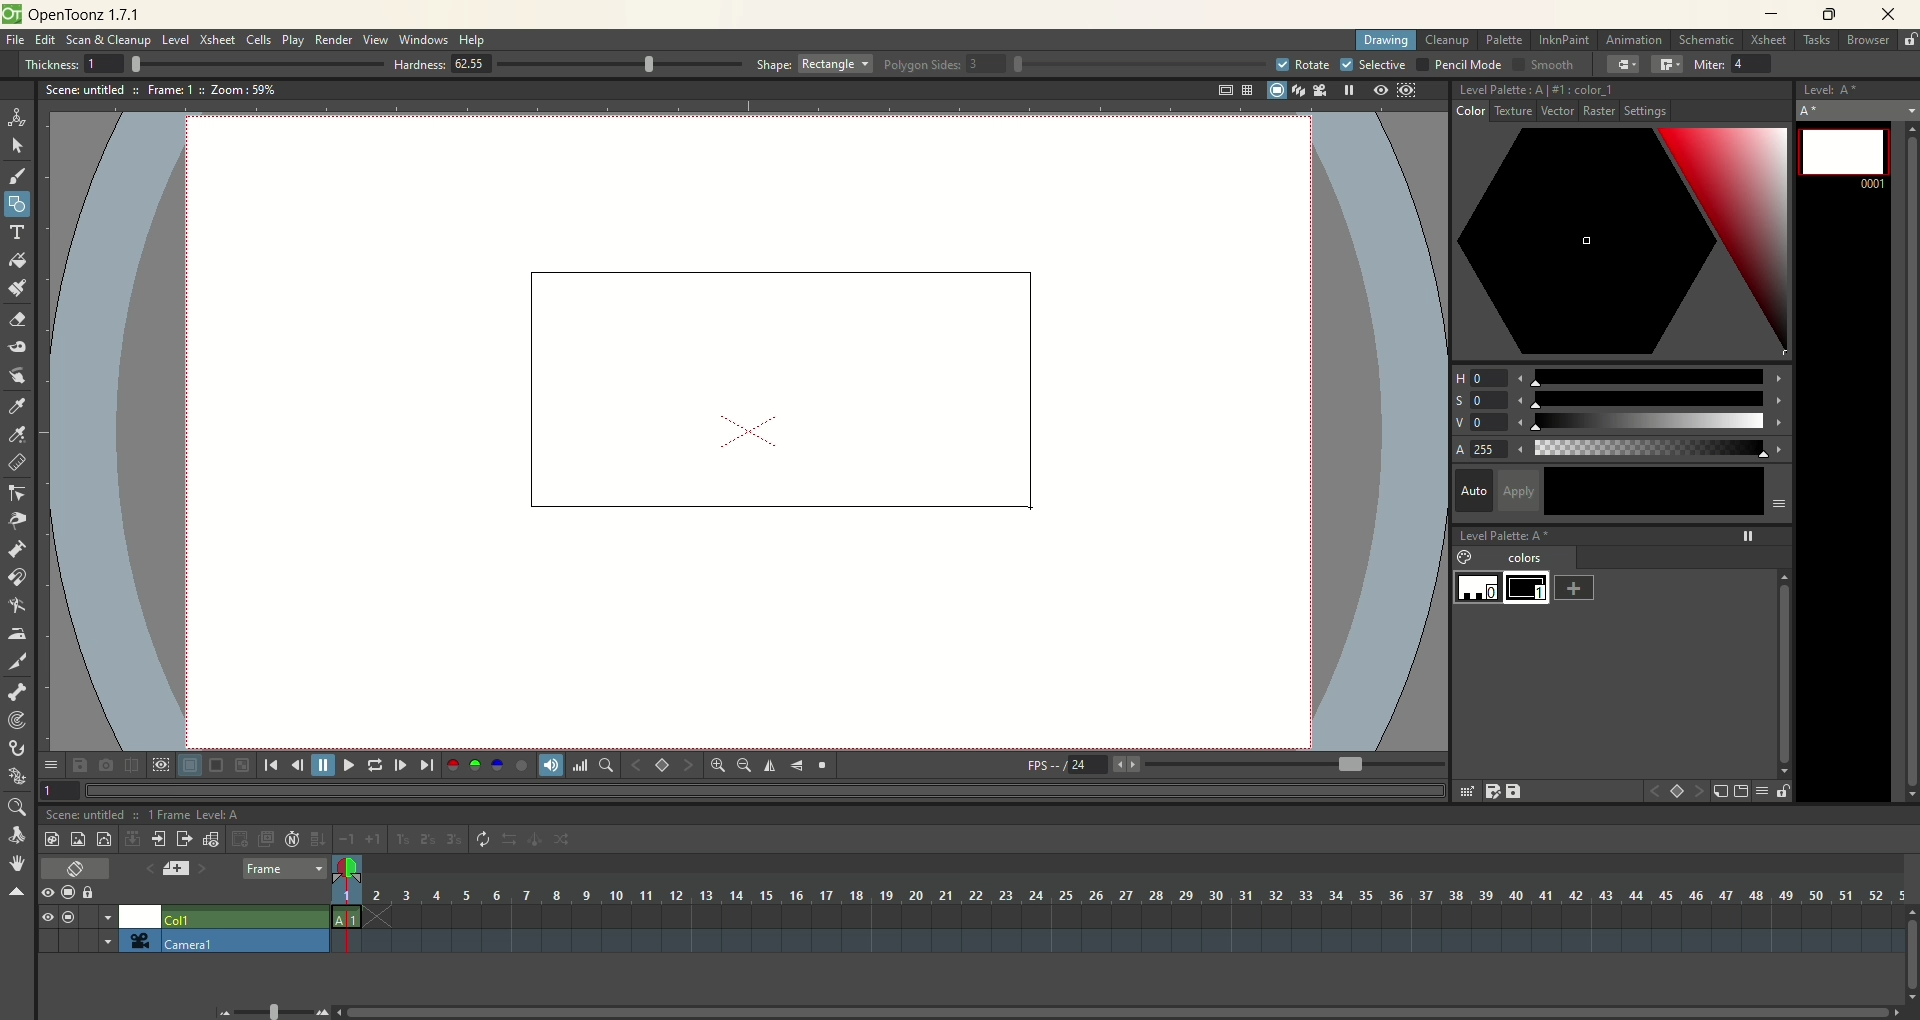 The height and width of the screenshot is (1020, 1920). Describe the element at coordinates (51, 839) in the screenshot. I see `new toonz raster level` at that location.